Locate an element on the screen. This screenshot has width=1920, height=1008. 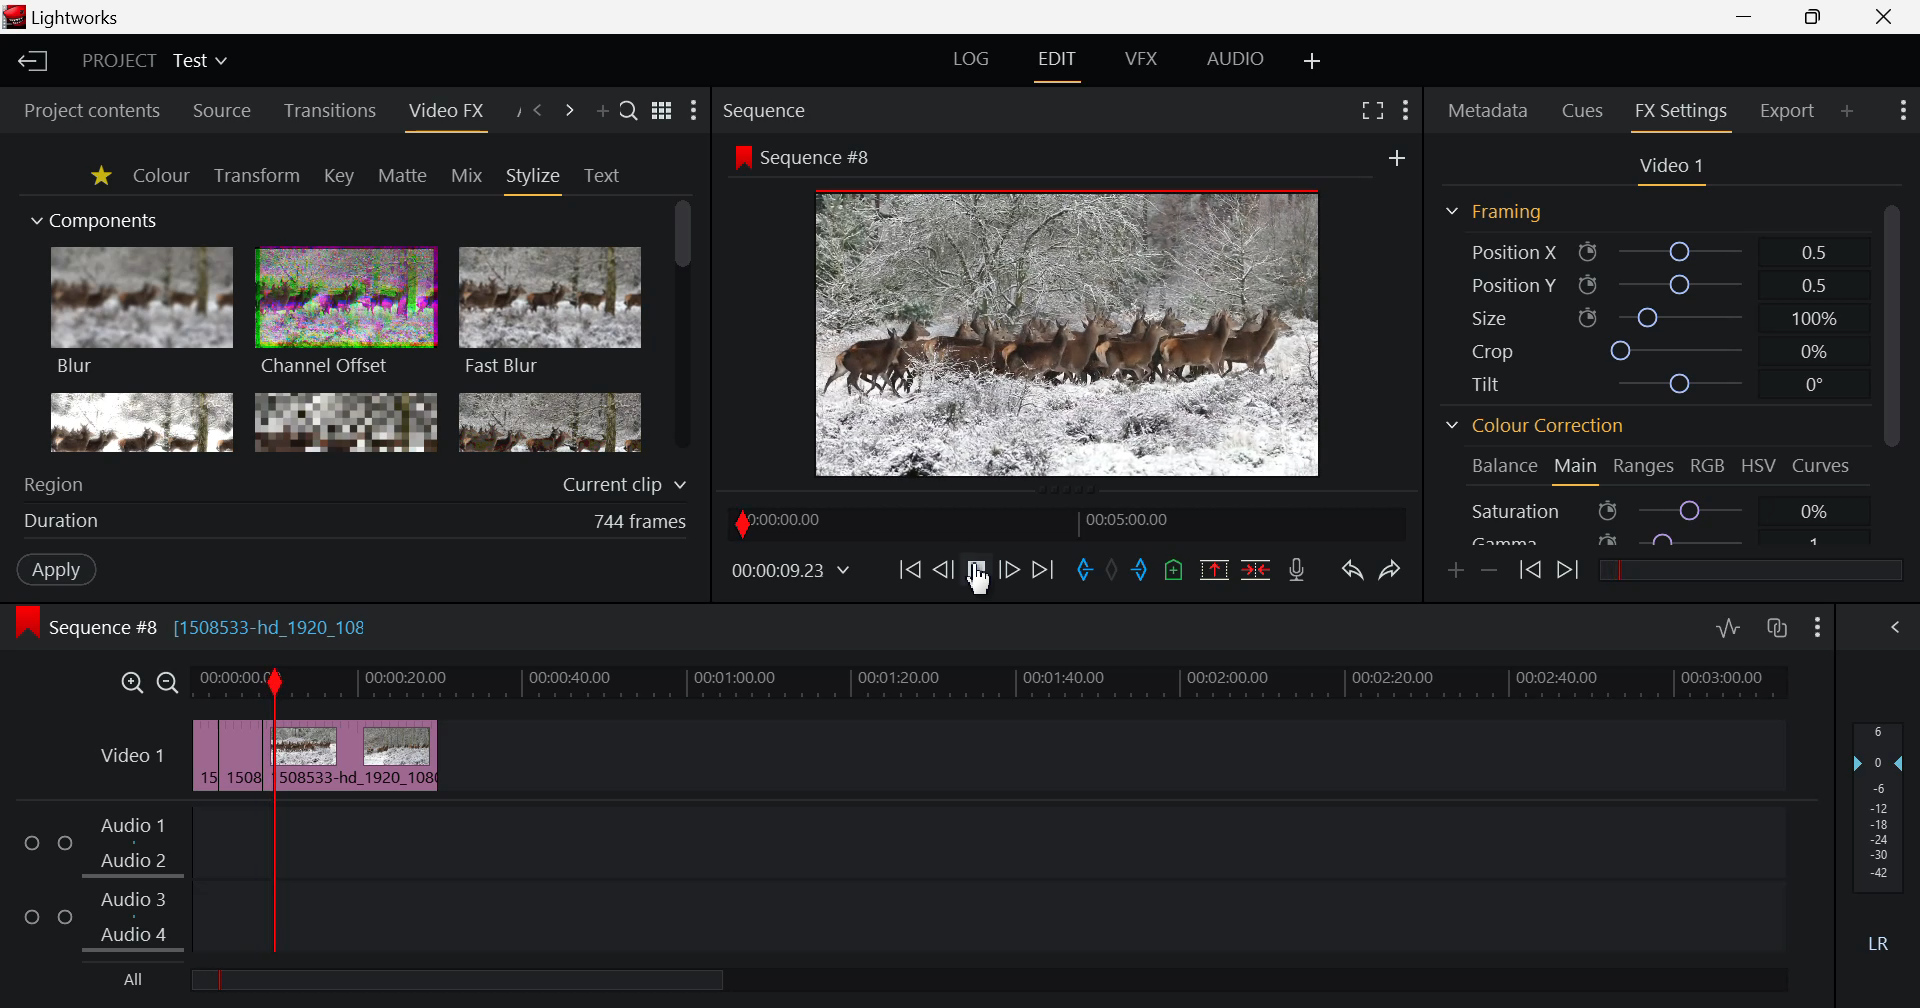
Components is located at coordinates (97, 222).